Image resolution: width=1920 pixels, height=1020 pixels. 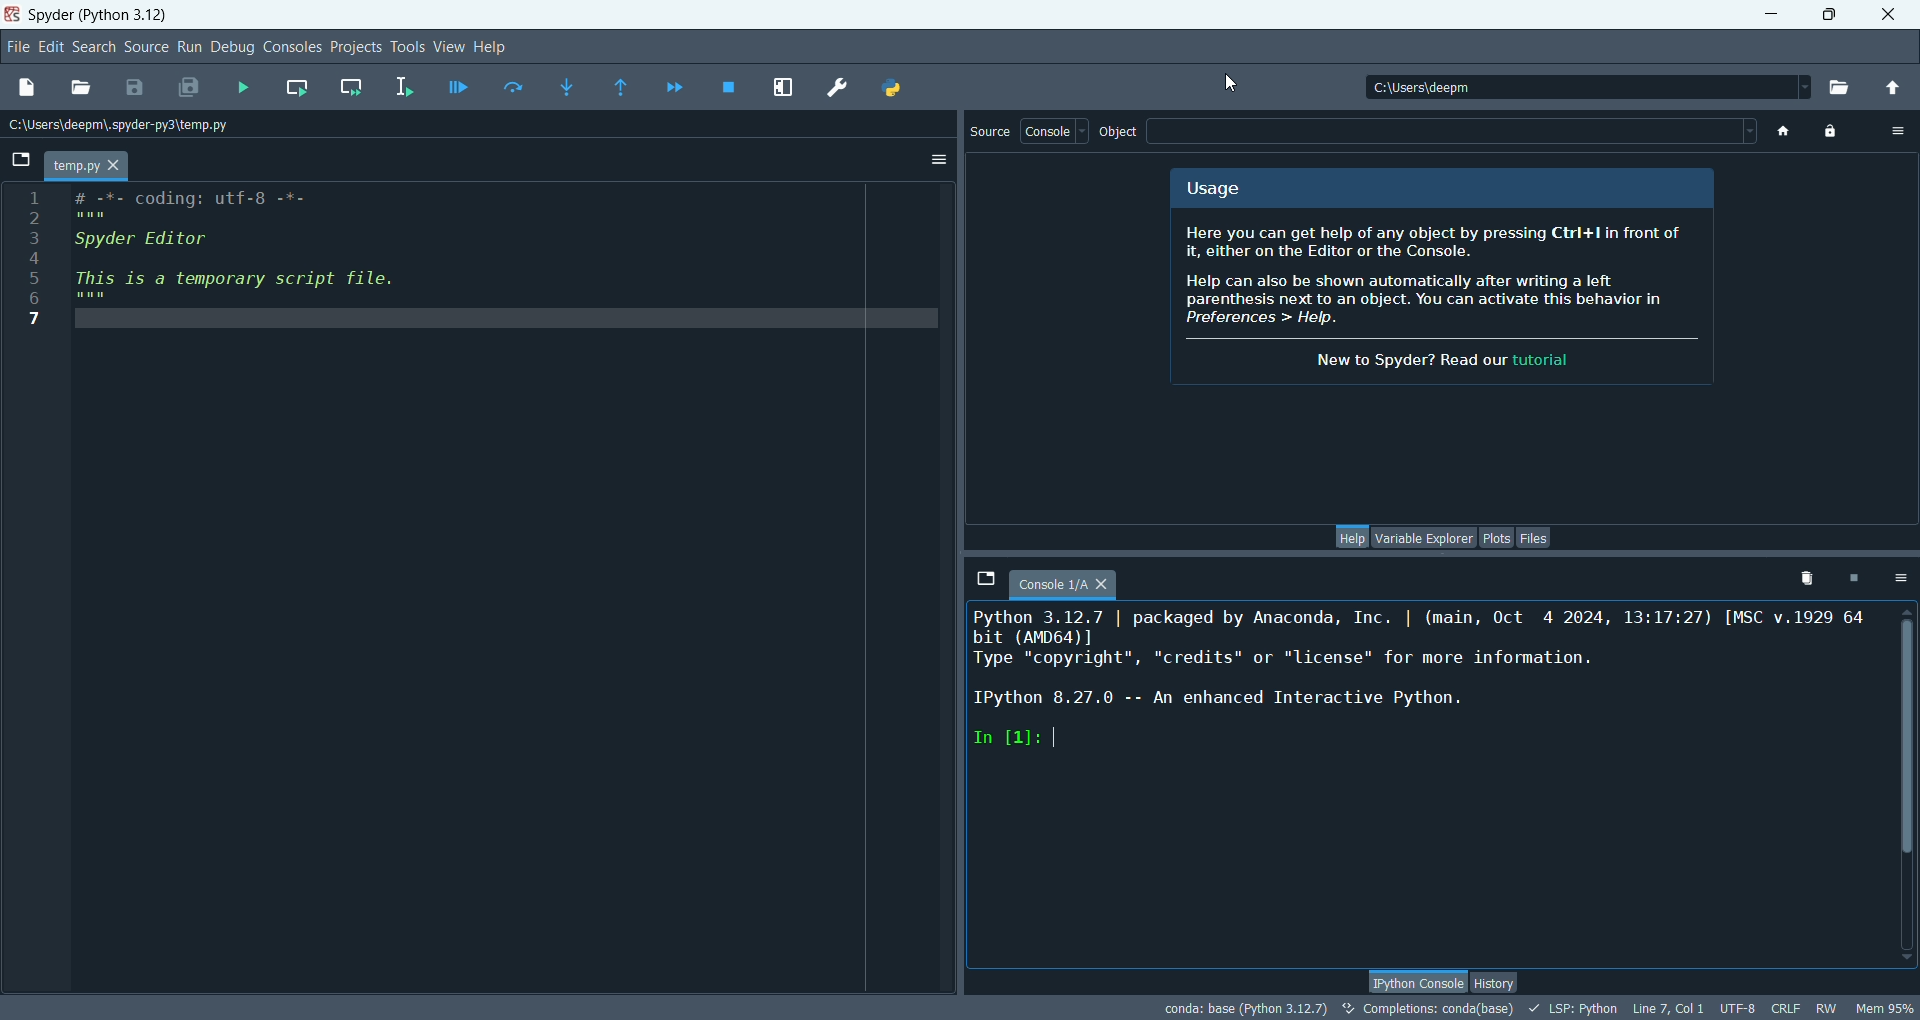 What do you see at coordinates (622, 88) in the screenshot?
I see `run until function returns` at bounding box center [622, 88].